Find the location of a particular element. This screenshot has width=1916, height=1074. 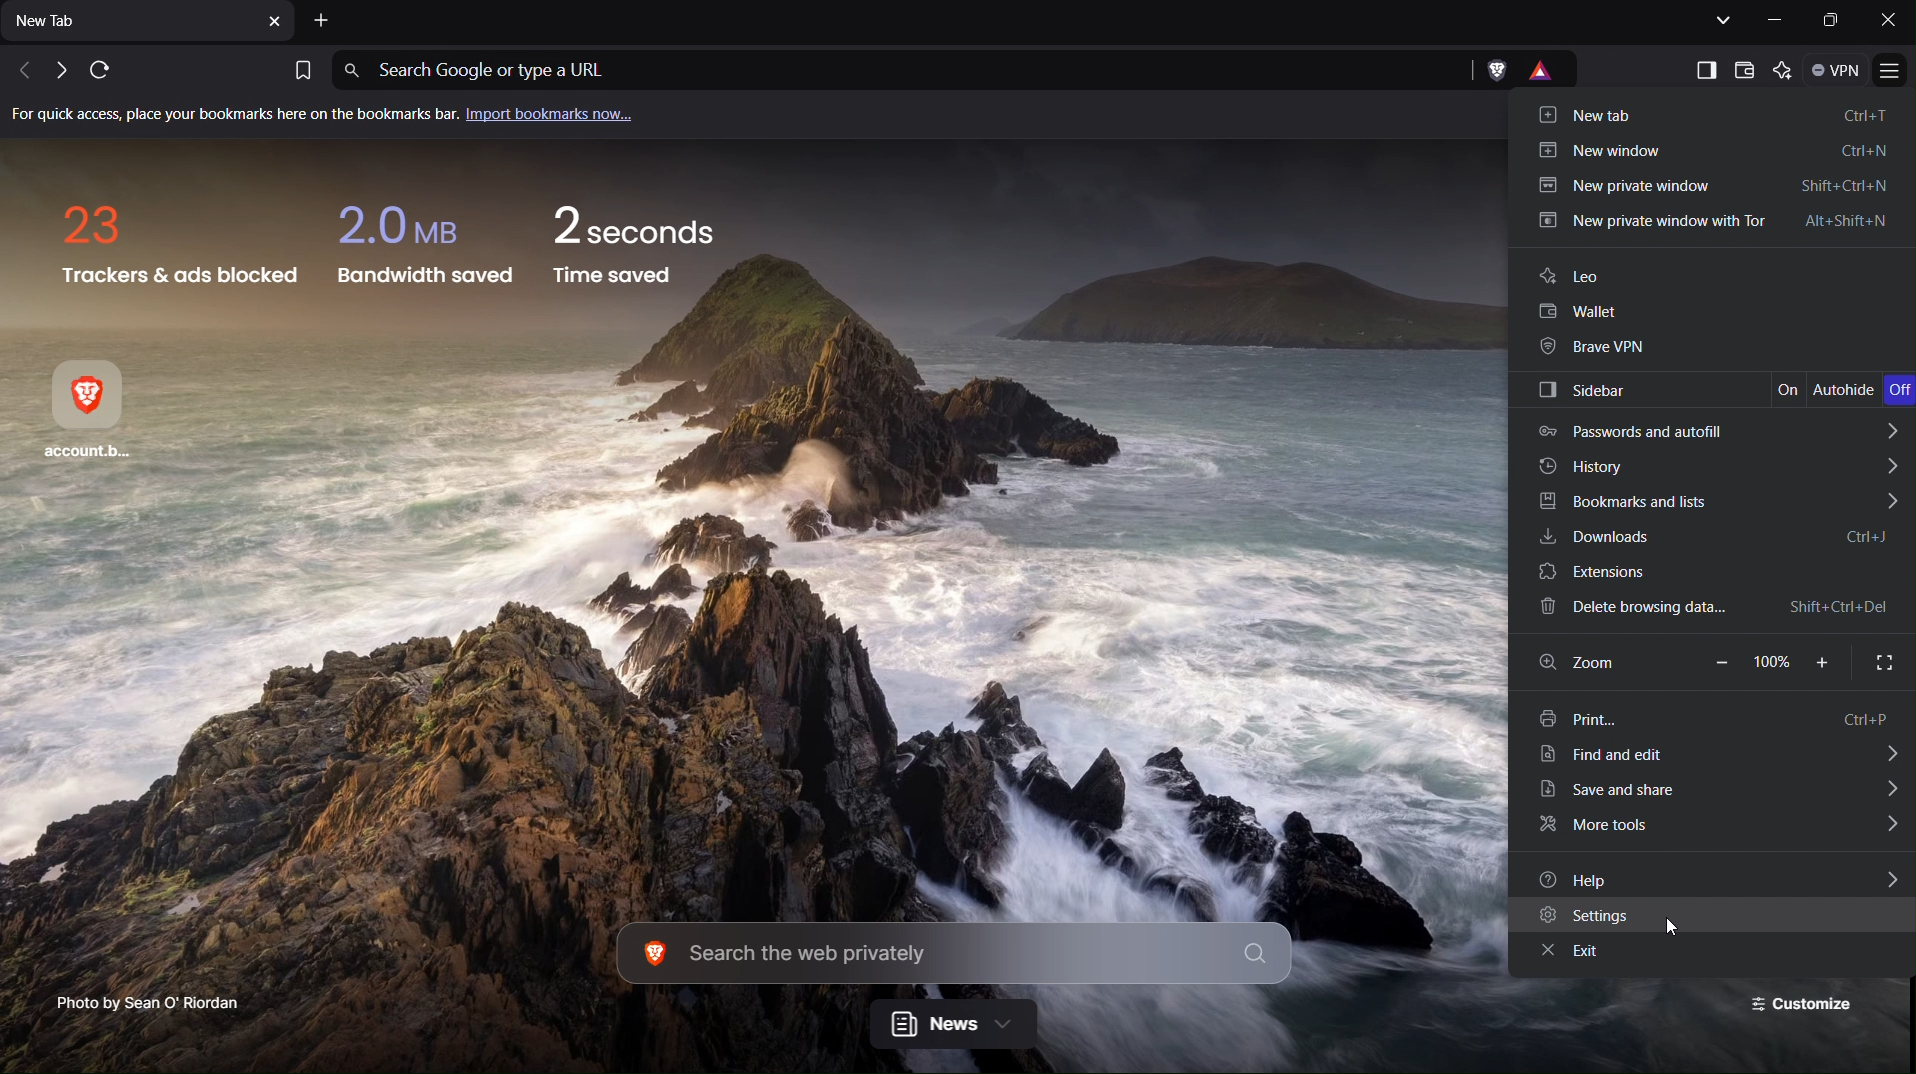

Extensions is located at coordinates (1711, 572).